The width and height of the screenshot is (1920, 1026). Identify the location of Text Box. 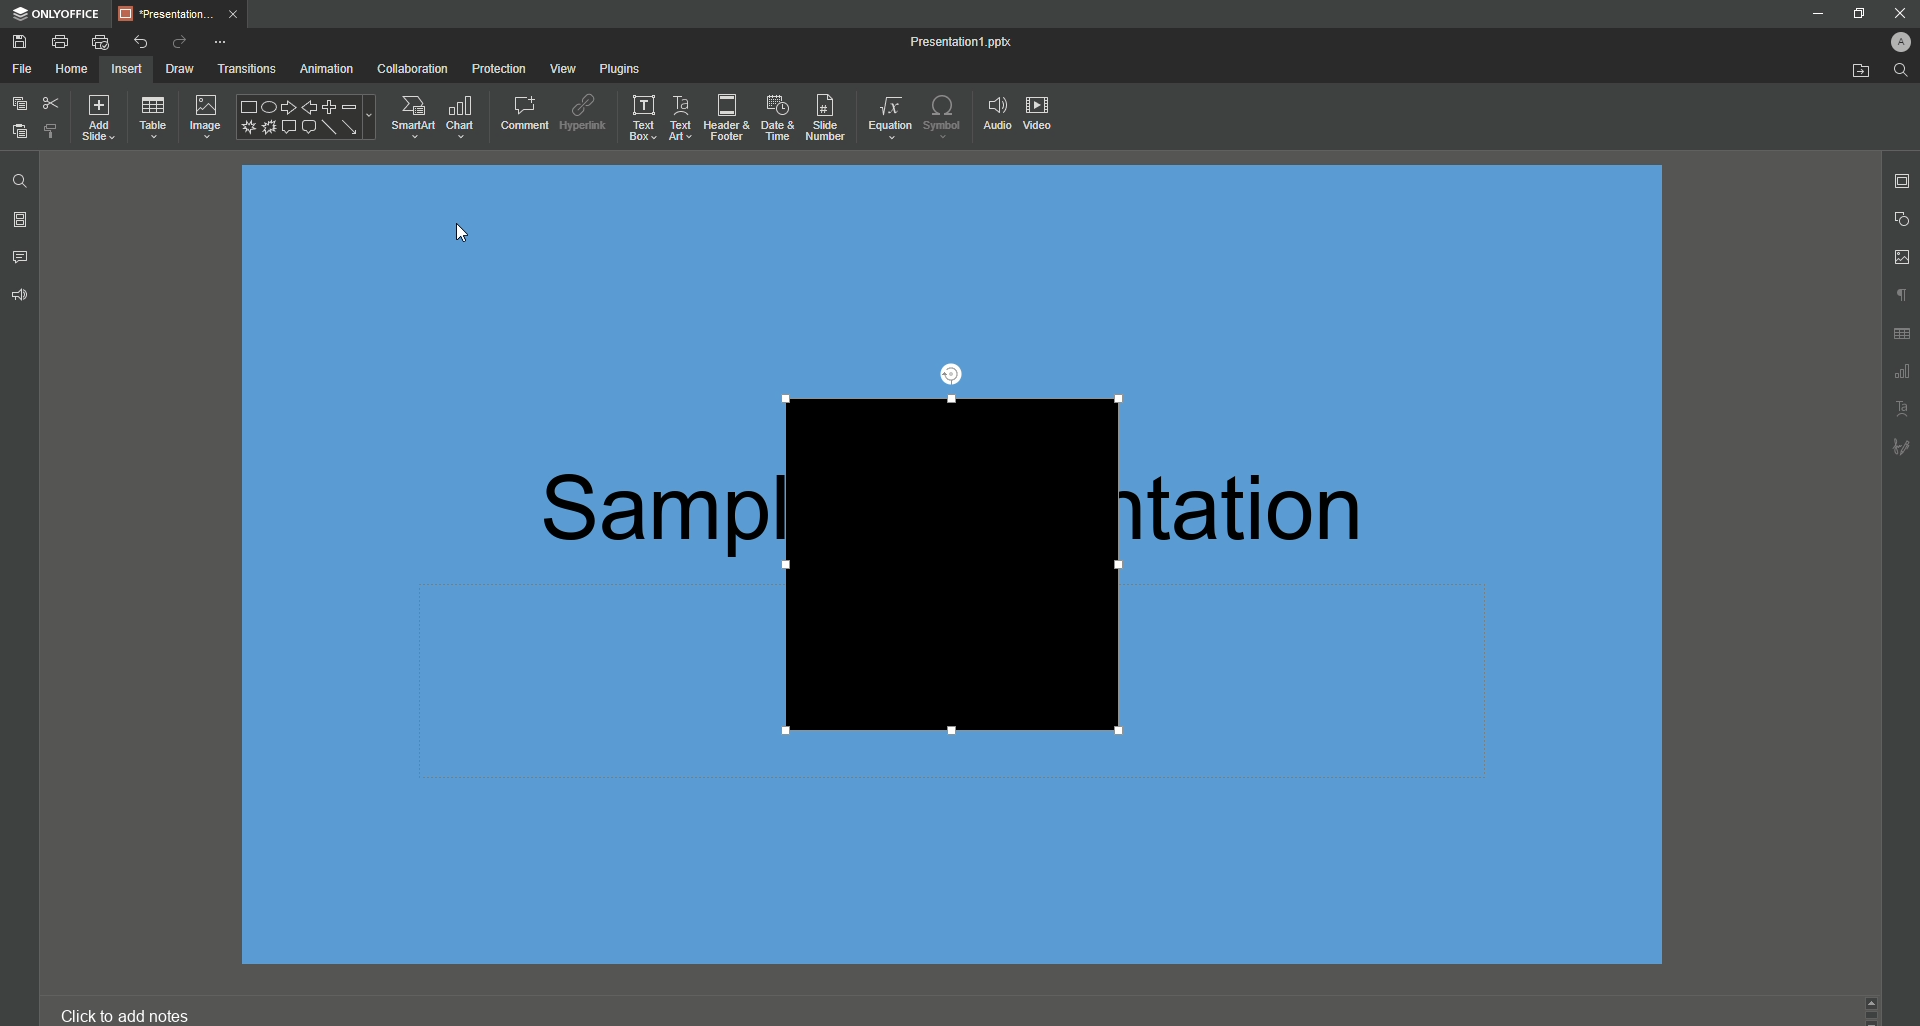
(638, 118).